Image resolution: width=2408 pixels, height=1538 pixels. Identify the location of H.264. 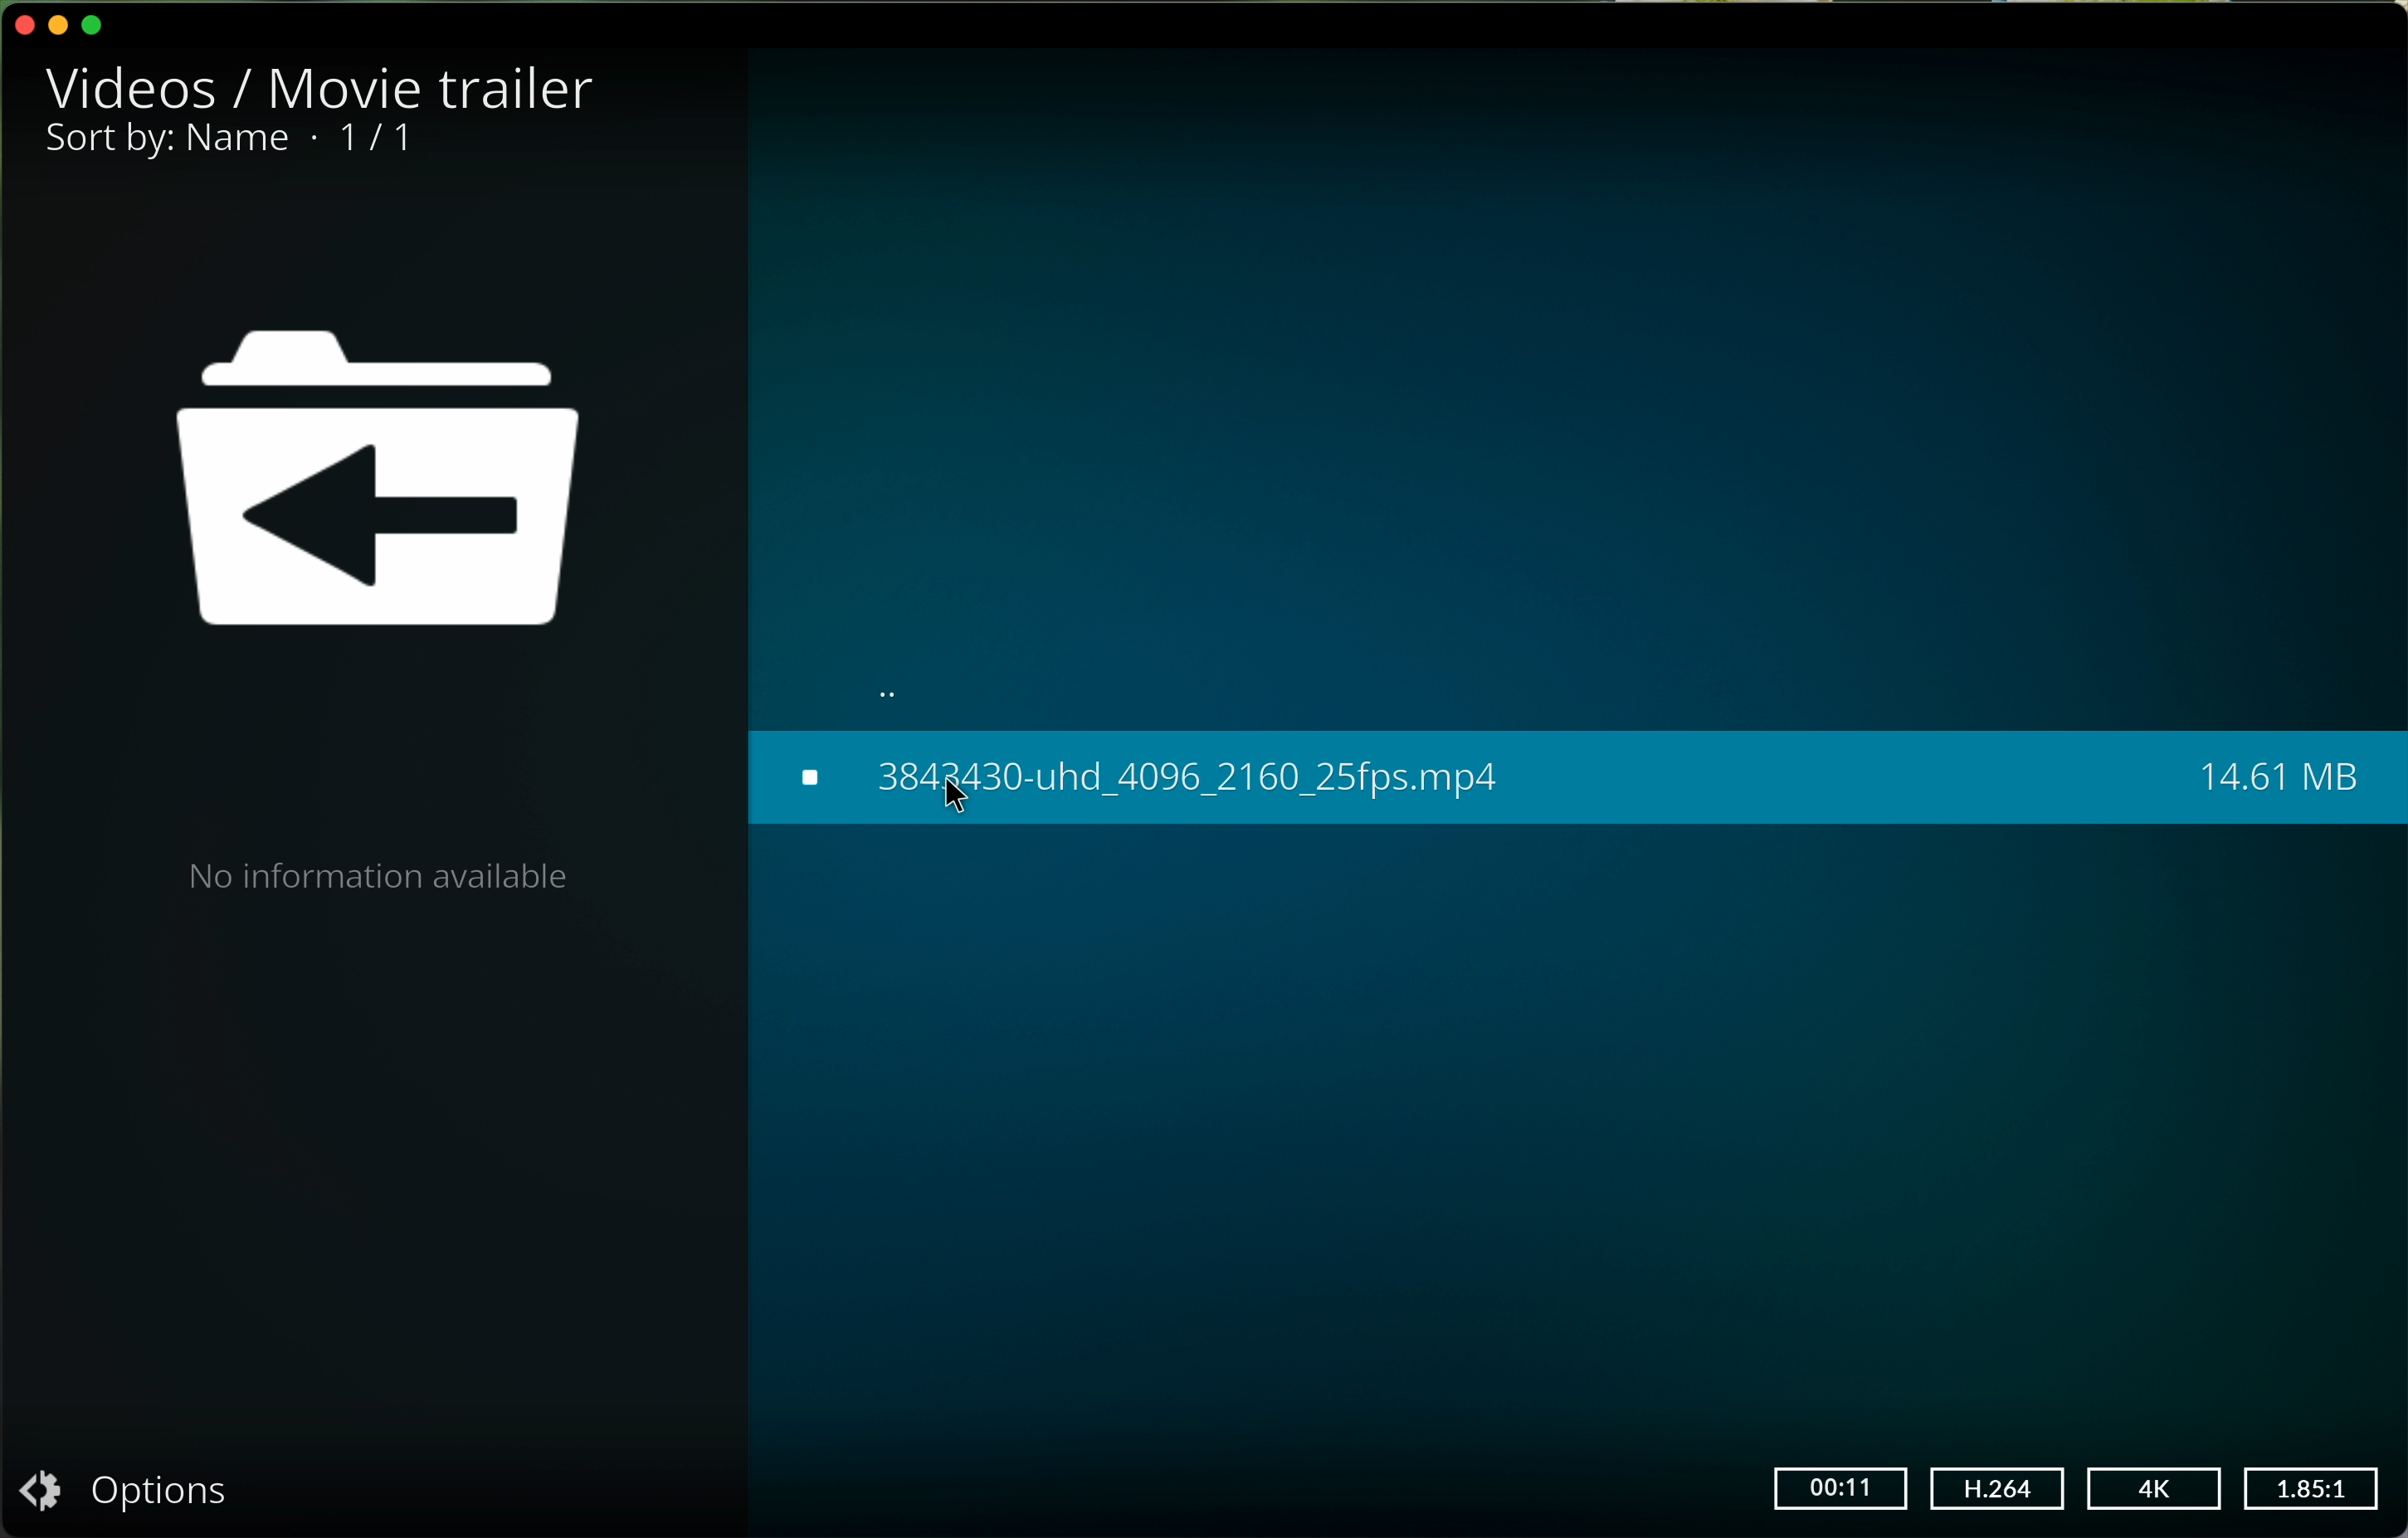
(2000, 1488).